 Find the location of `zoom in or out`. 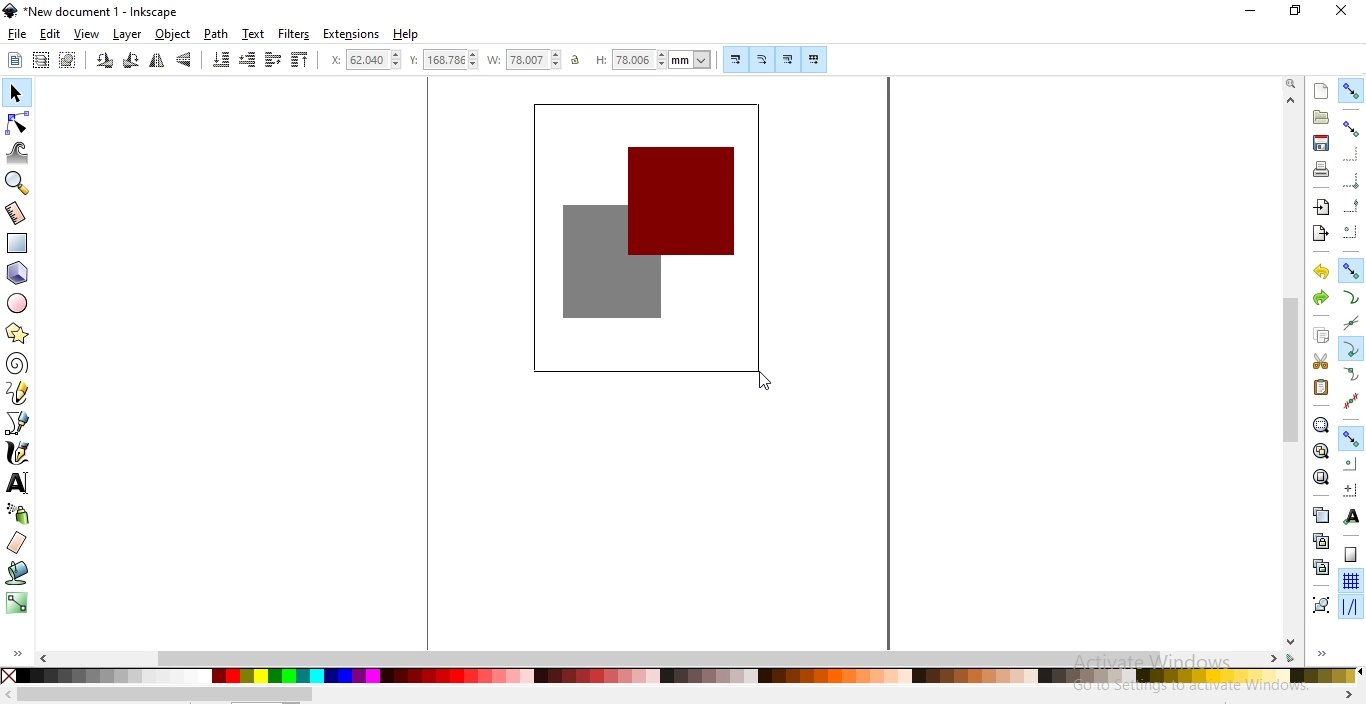

zoom in or out is located at coordinates (15, 183).